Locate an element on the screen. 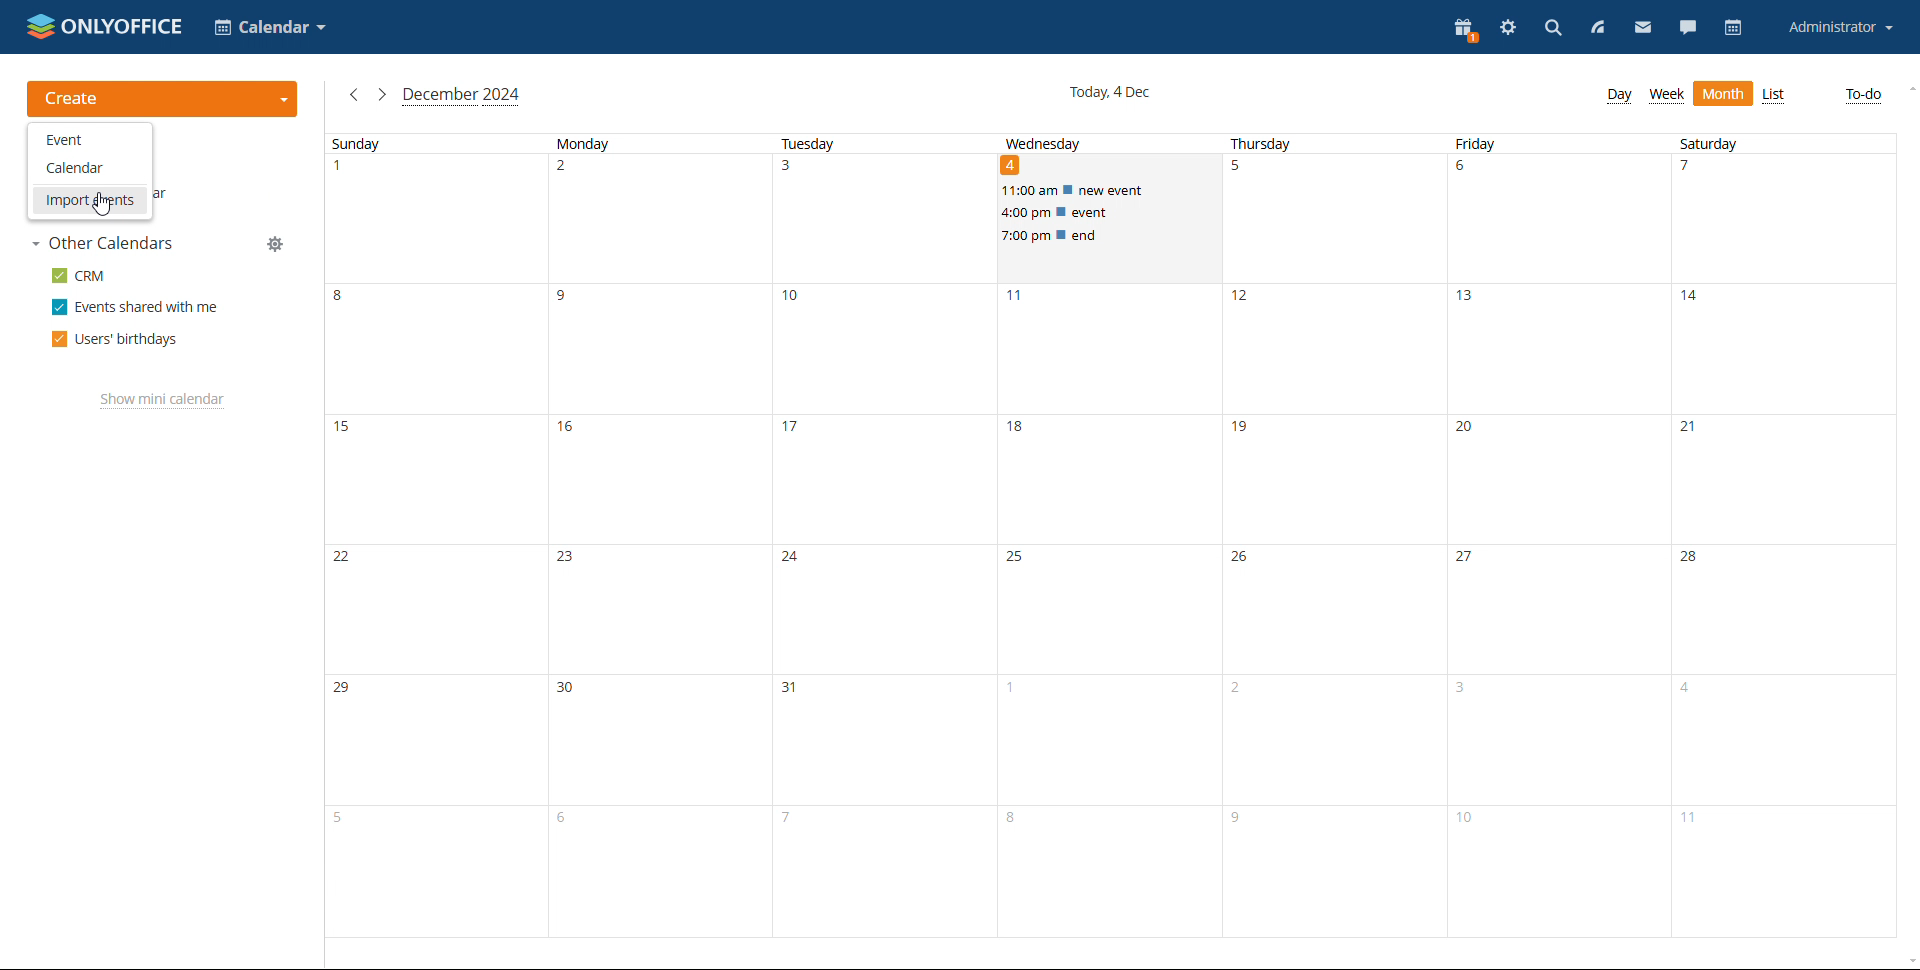 The width and height of the screenshot is (1920, 970). previous month is located at coordinates (355, 96).